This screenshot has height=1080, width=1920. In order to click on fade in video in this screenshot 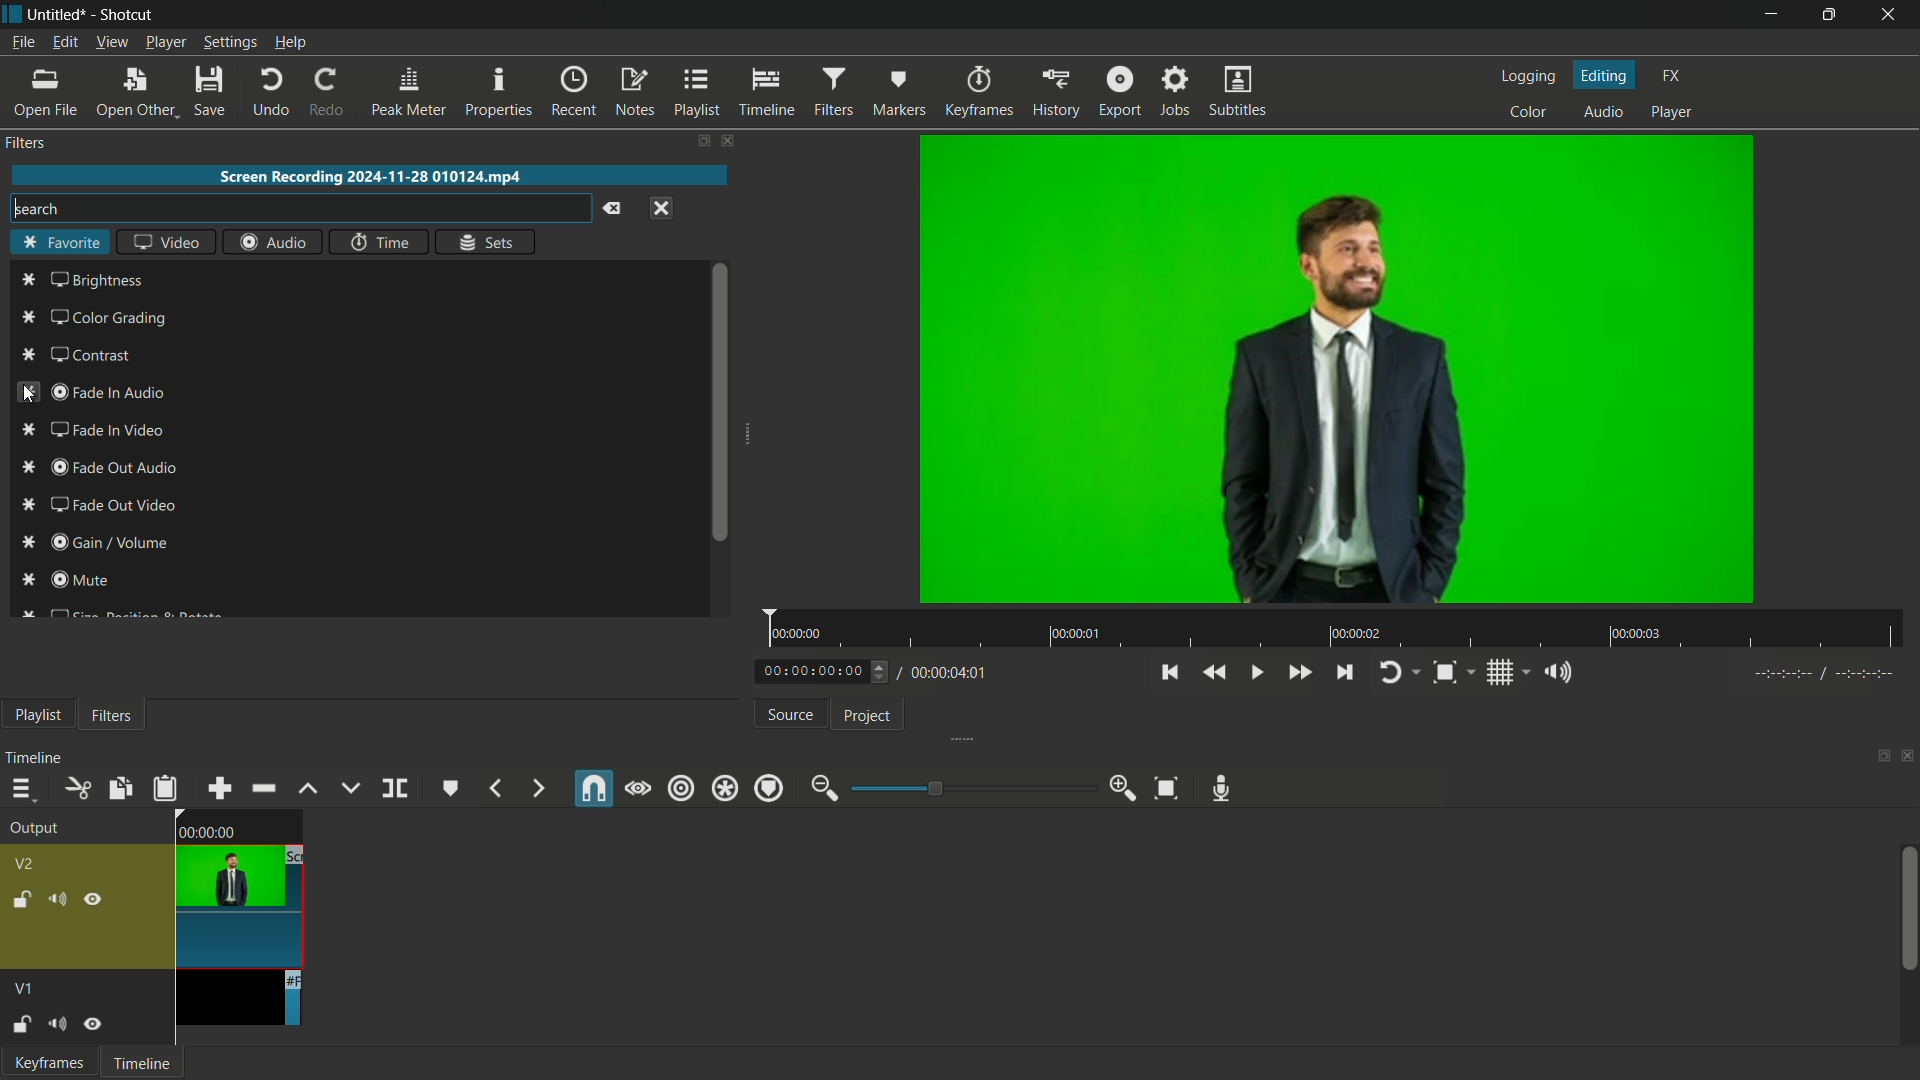, I will do `click(93, 430)`.